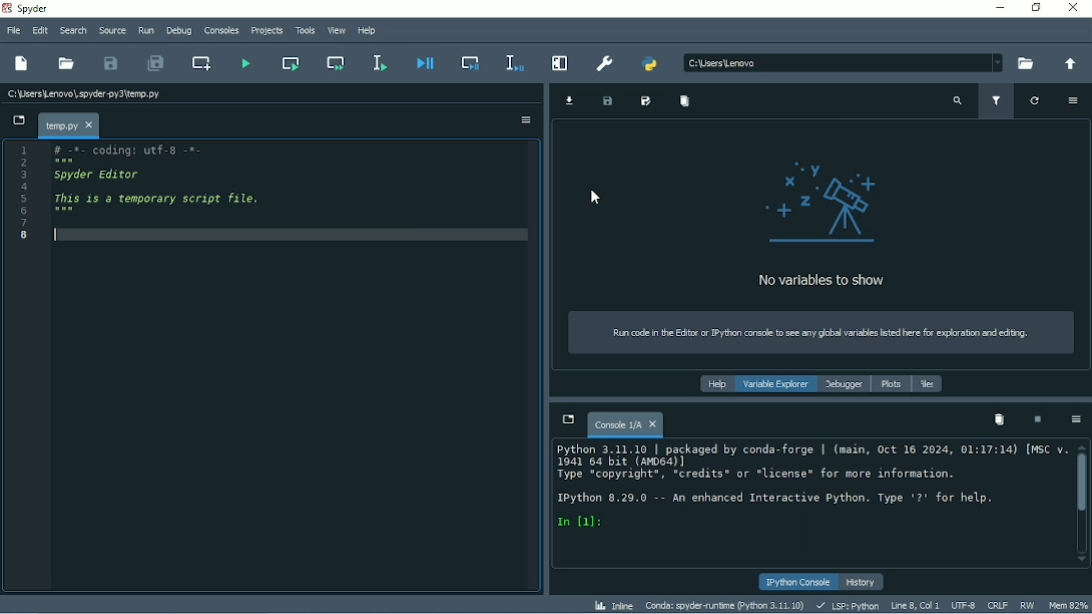  Describe the element at coordinates (12, 31) in the screenshot. I see `File` at that location.